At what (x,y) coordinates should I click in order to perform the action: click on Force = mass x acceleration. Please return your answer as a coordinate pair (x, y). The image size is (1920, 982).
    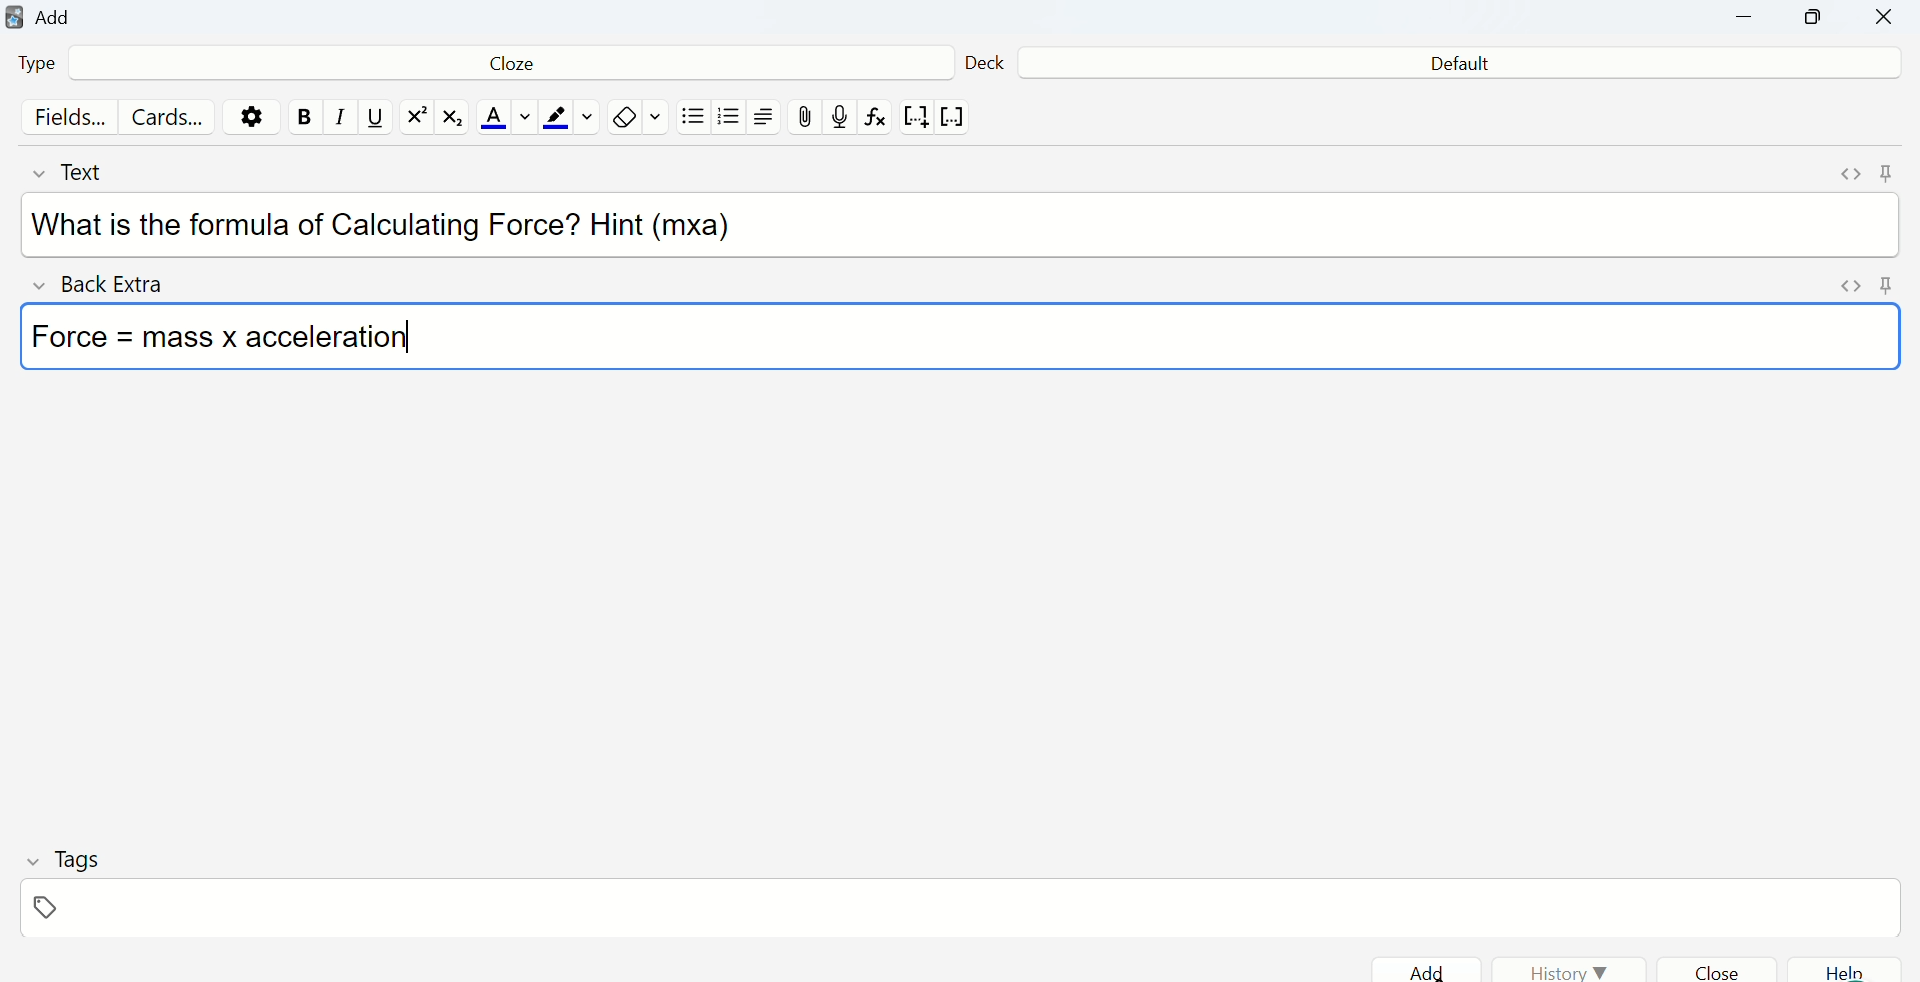
    Looking at the image, I should click on (239, 339).